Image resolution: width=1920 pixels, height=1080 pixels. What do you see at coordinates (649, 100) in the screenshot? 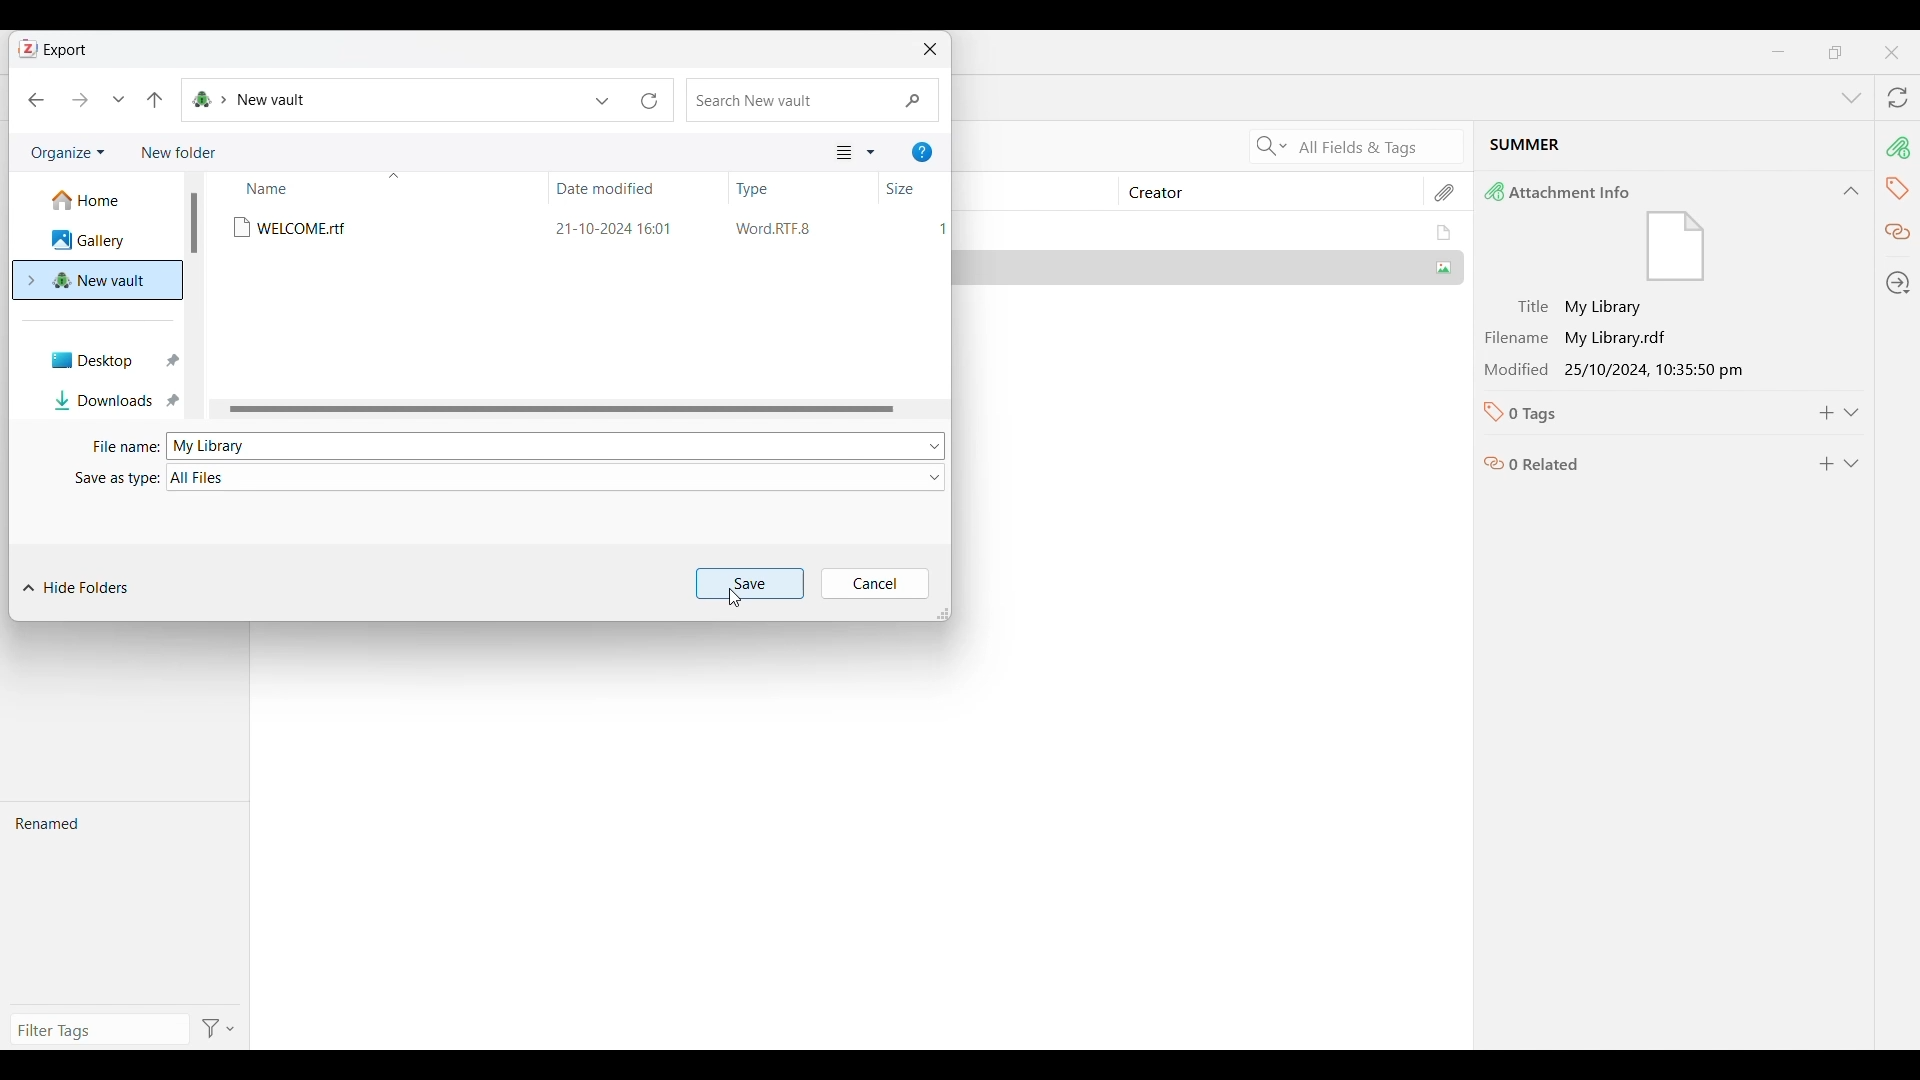
I see `Refresh` at bounding box center [649, 100].